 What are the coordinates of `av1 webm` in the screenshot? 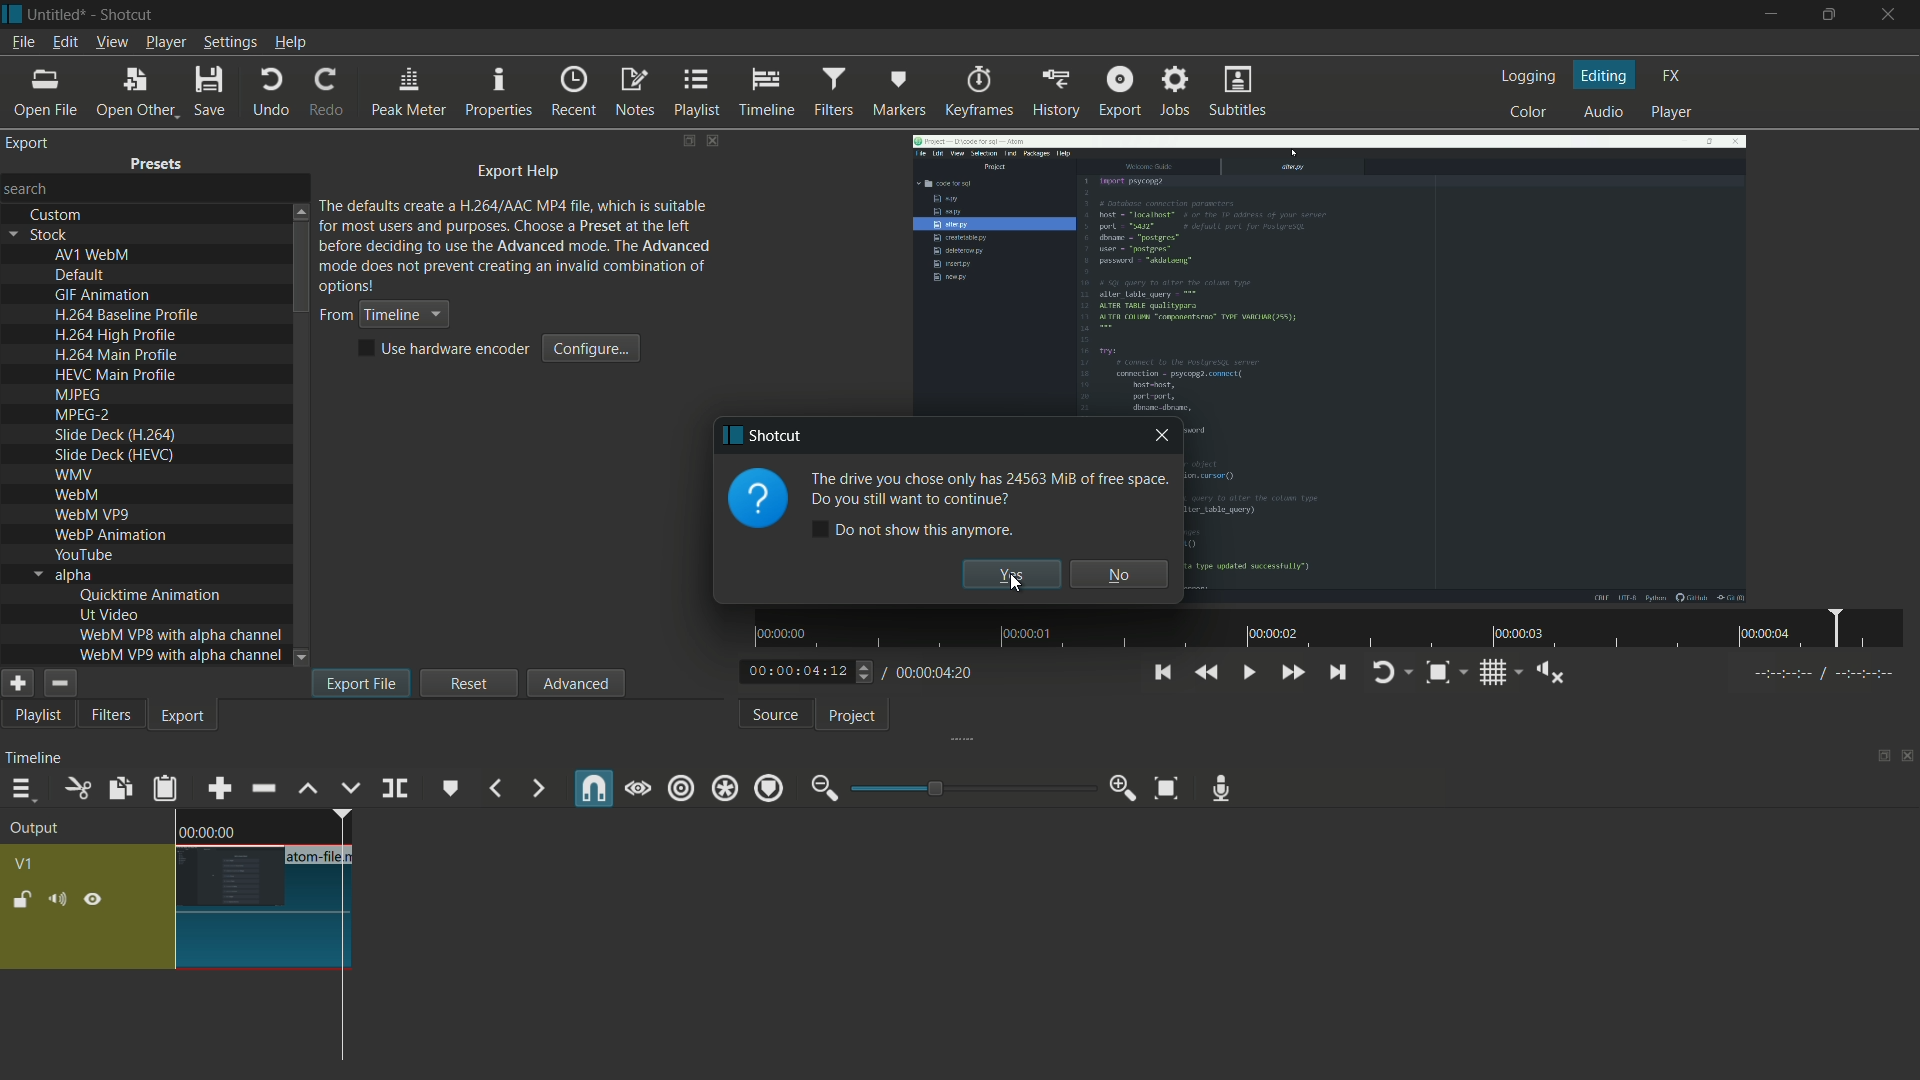 It's located at (92, 255).